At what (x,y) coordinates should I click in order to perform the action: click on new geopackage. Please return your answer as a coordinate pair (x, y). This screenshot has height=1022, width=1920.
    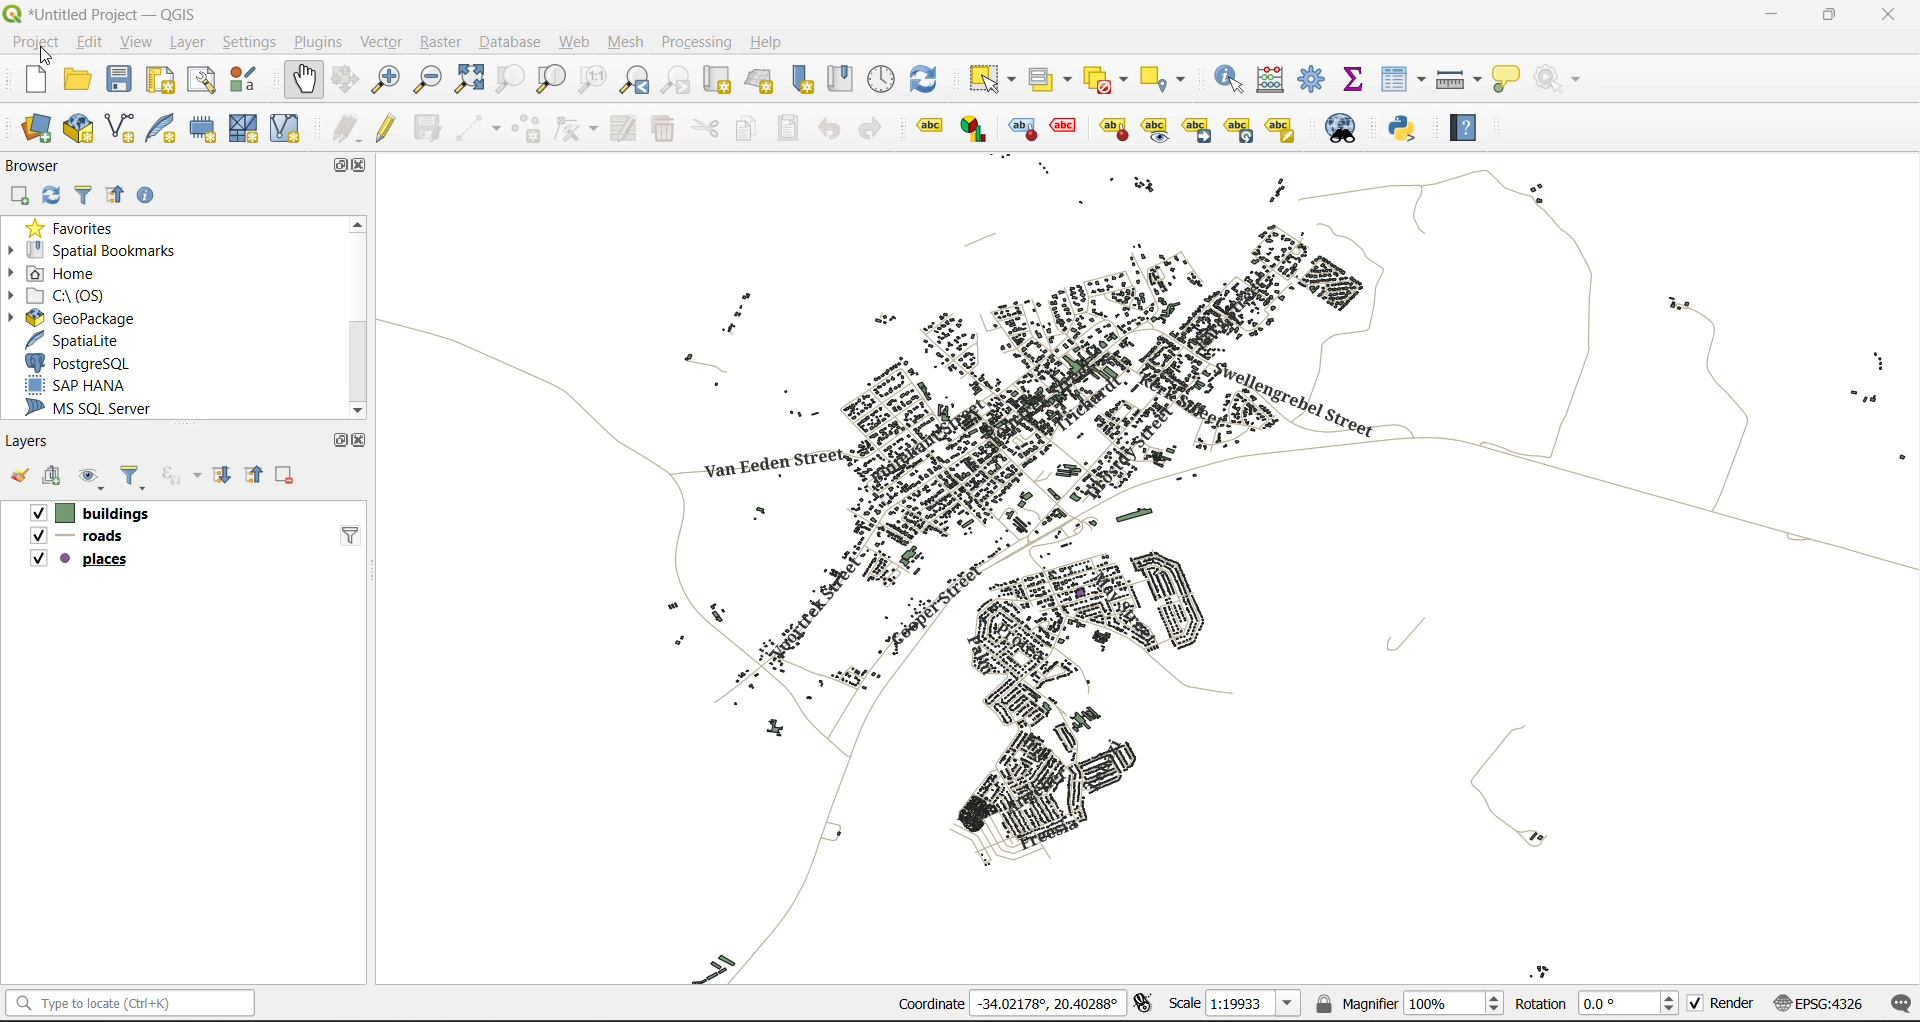
    Looking at the image, I should click on (78, 129).